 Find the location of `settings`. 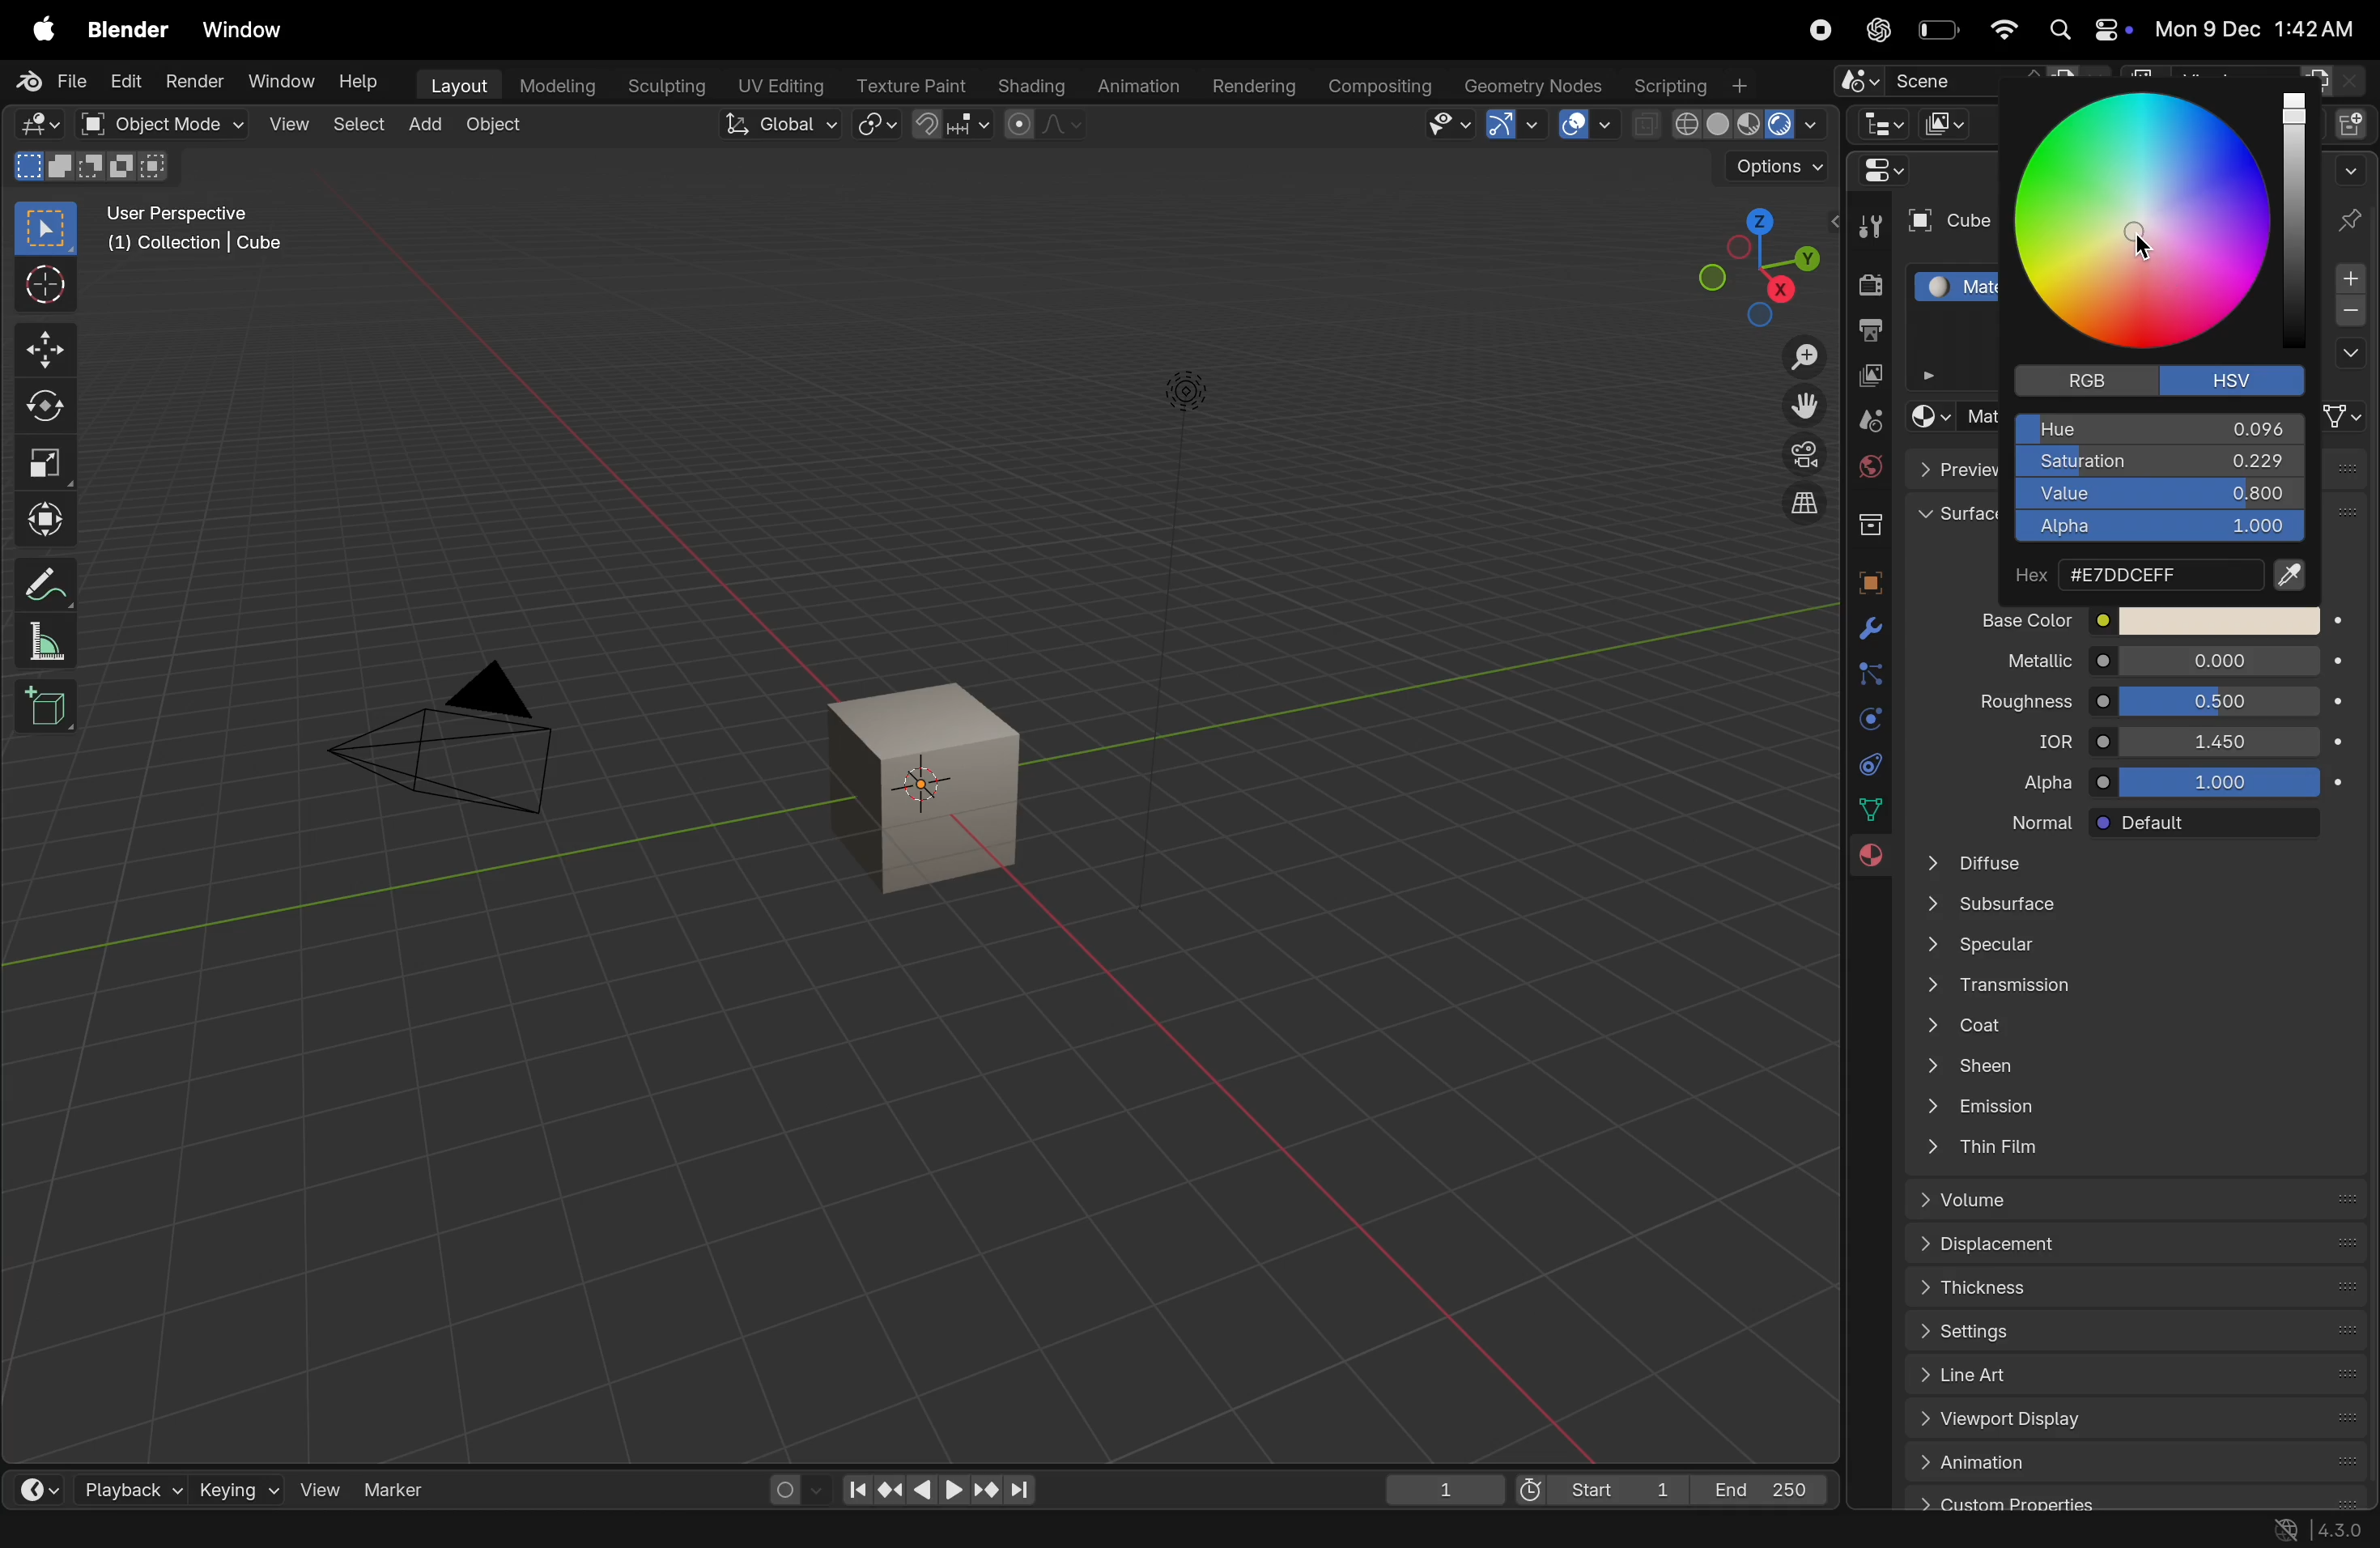

settings is located at coordinates (2128, 1328).